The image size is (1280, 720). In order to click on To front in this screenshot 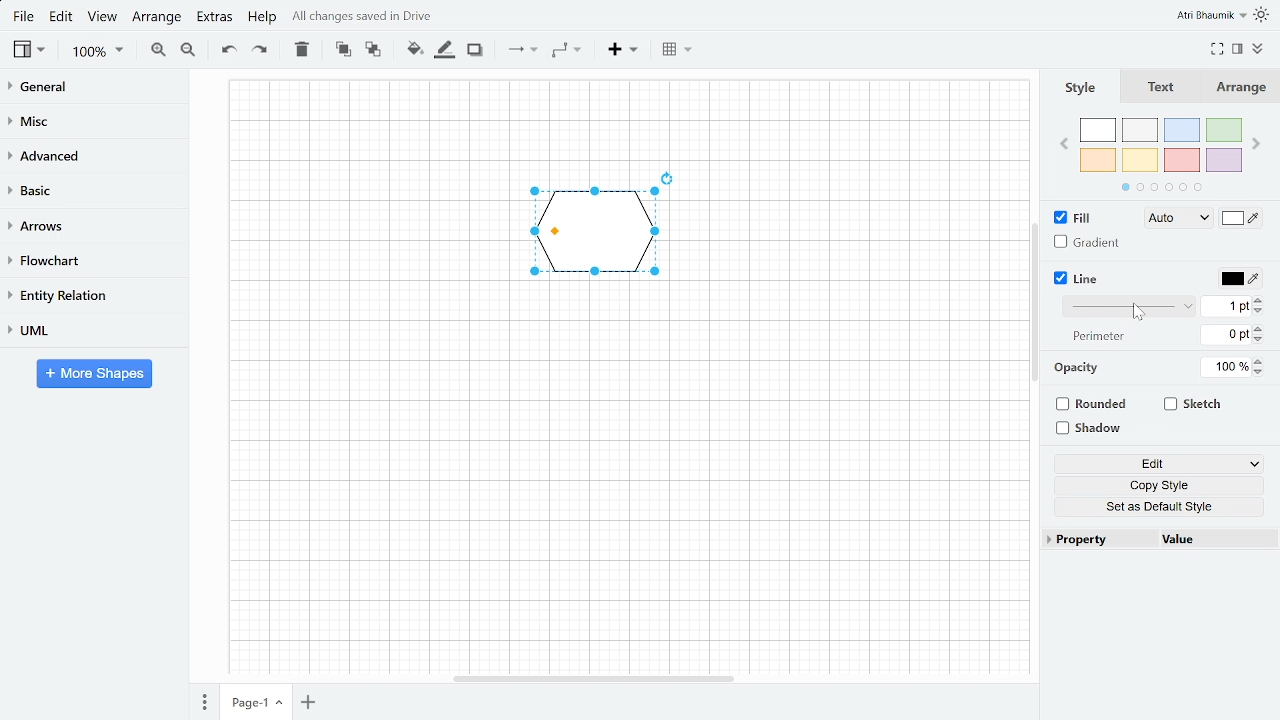, I will do `click(343, 51)`.